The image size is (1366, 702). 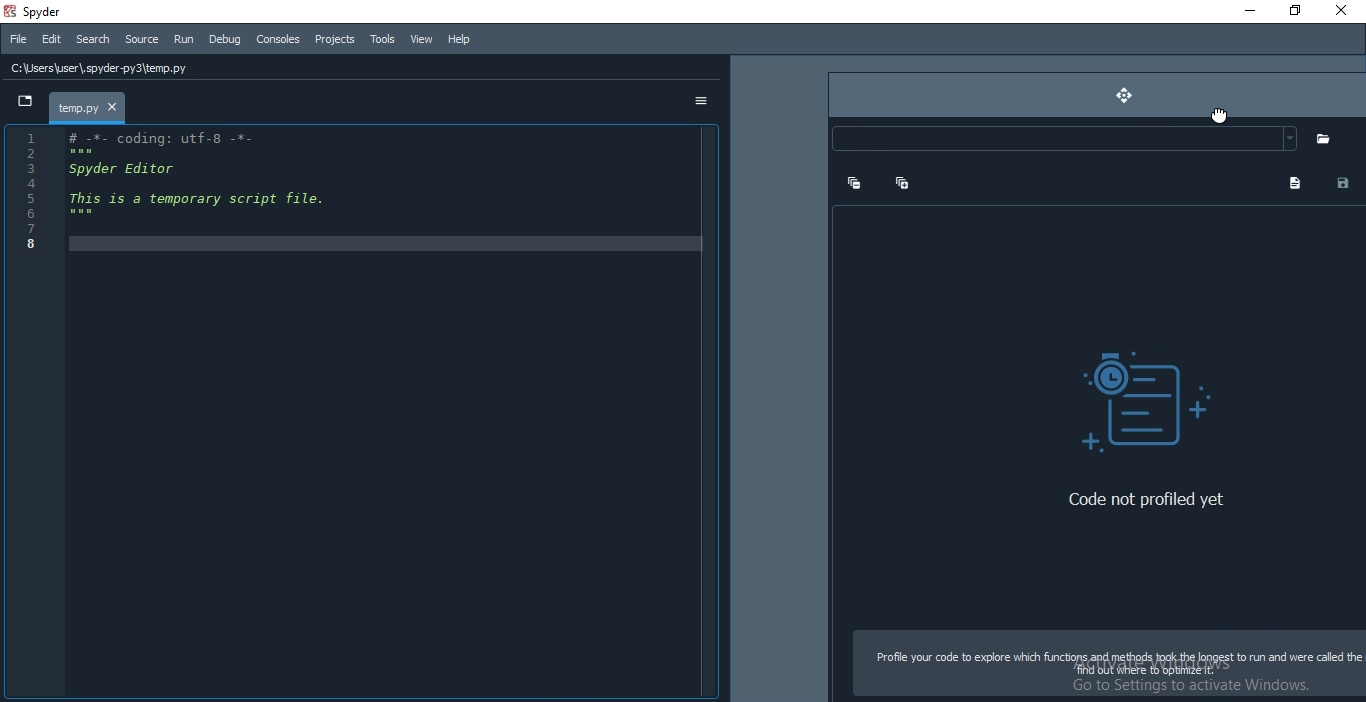 What do you see at coordinates (17, 39) in the screenshot?
I see `File ` at bounding box center [17, 39].